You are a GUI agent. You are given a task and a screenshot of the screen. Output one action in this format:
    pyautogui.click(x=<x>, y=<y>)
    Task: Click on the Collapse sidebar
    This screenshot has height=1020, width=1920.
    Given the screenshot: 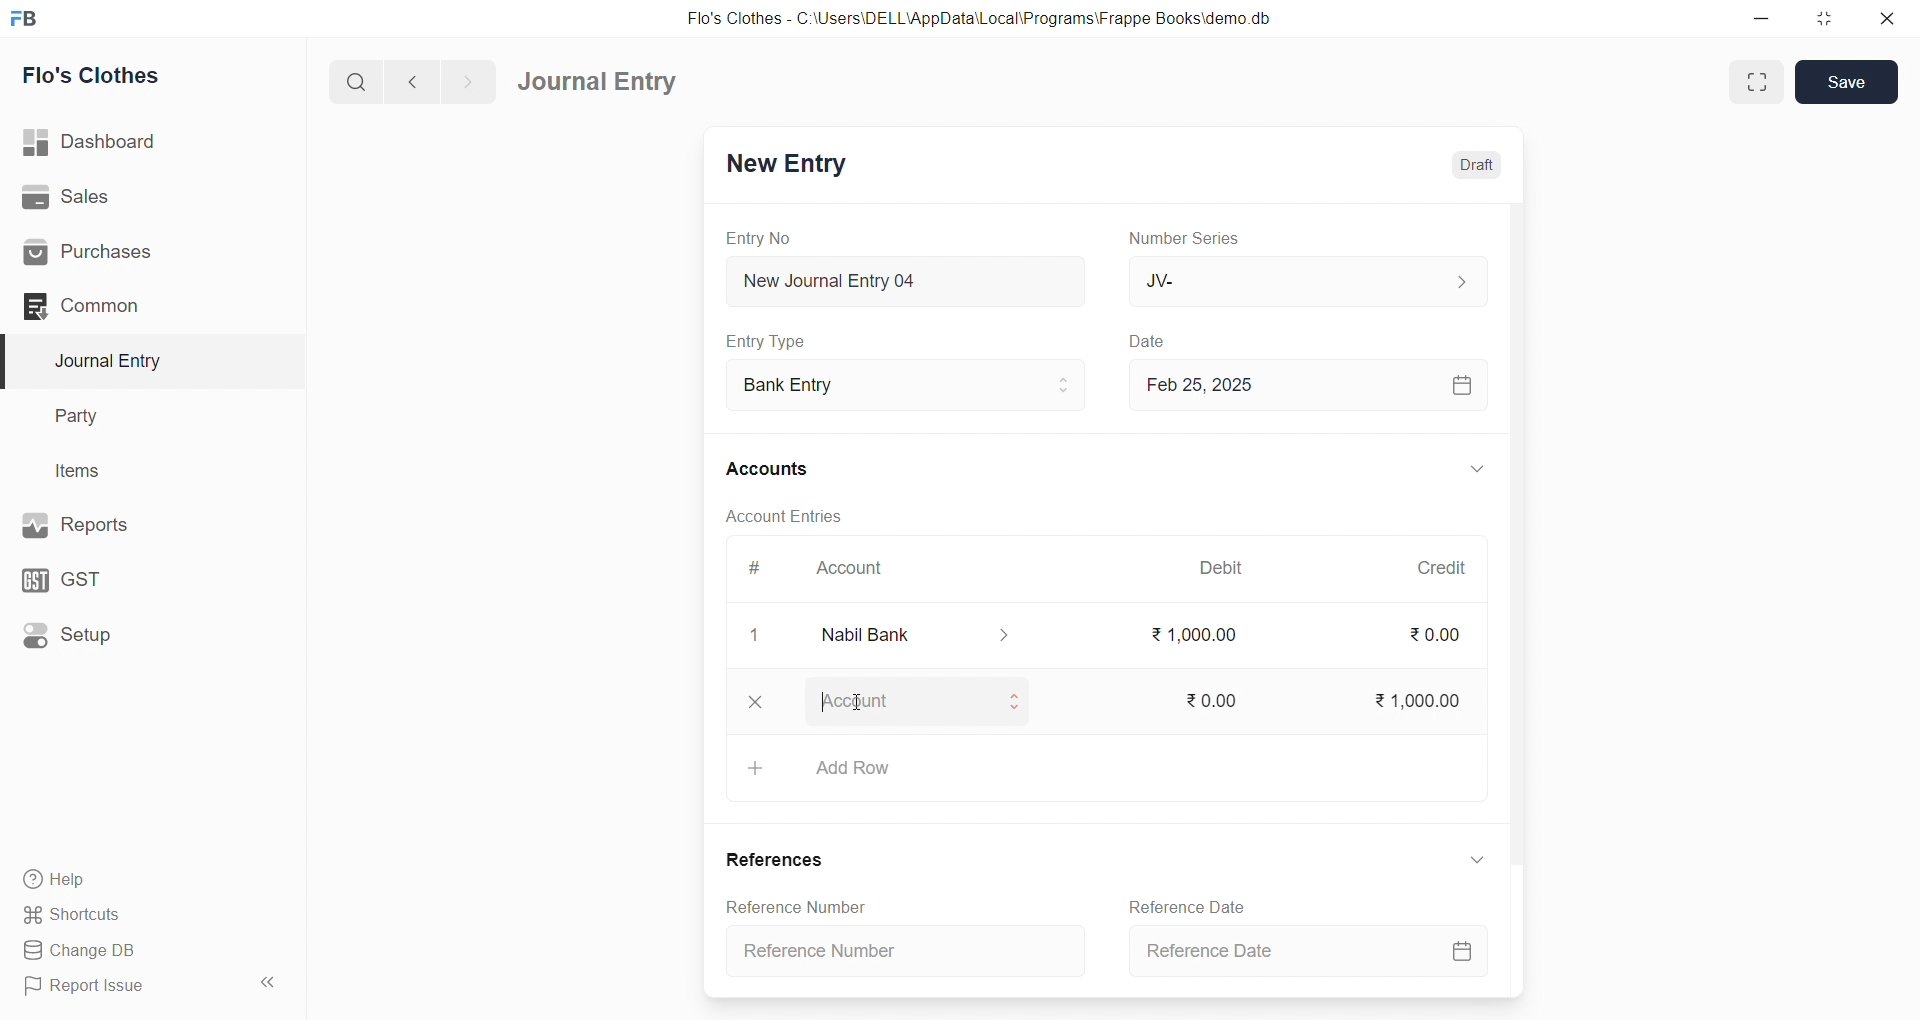 What is the action you would take?
    pyautogui.click(x=270, y=986)
    